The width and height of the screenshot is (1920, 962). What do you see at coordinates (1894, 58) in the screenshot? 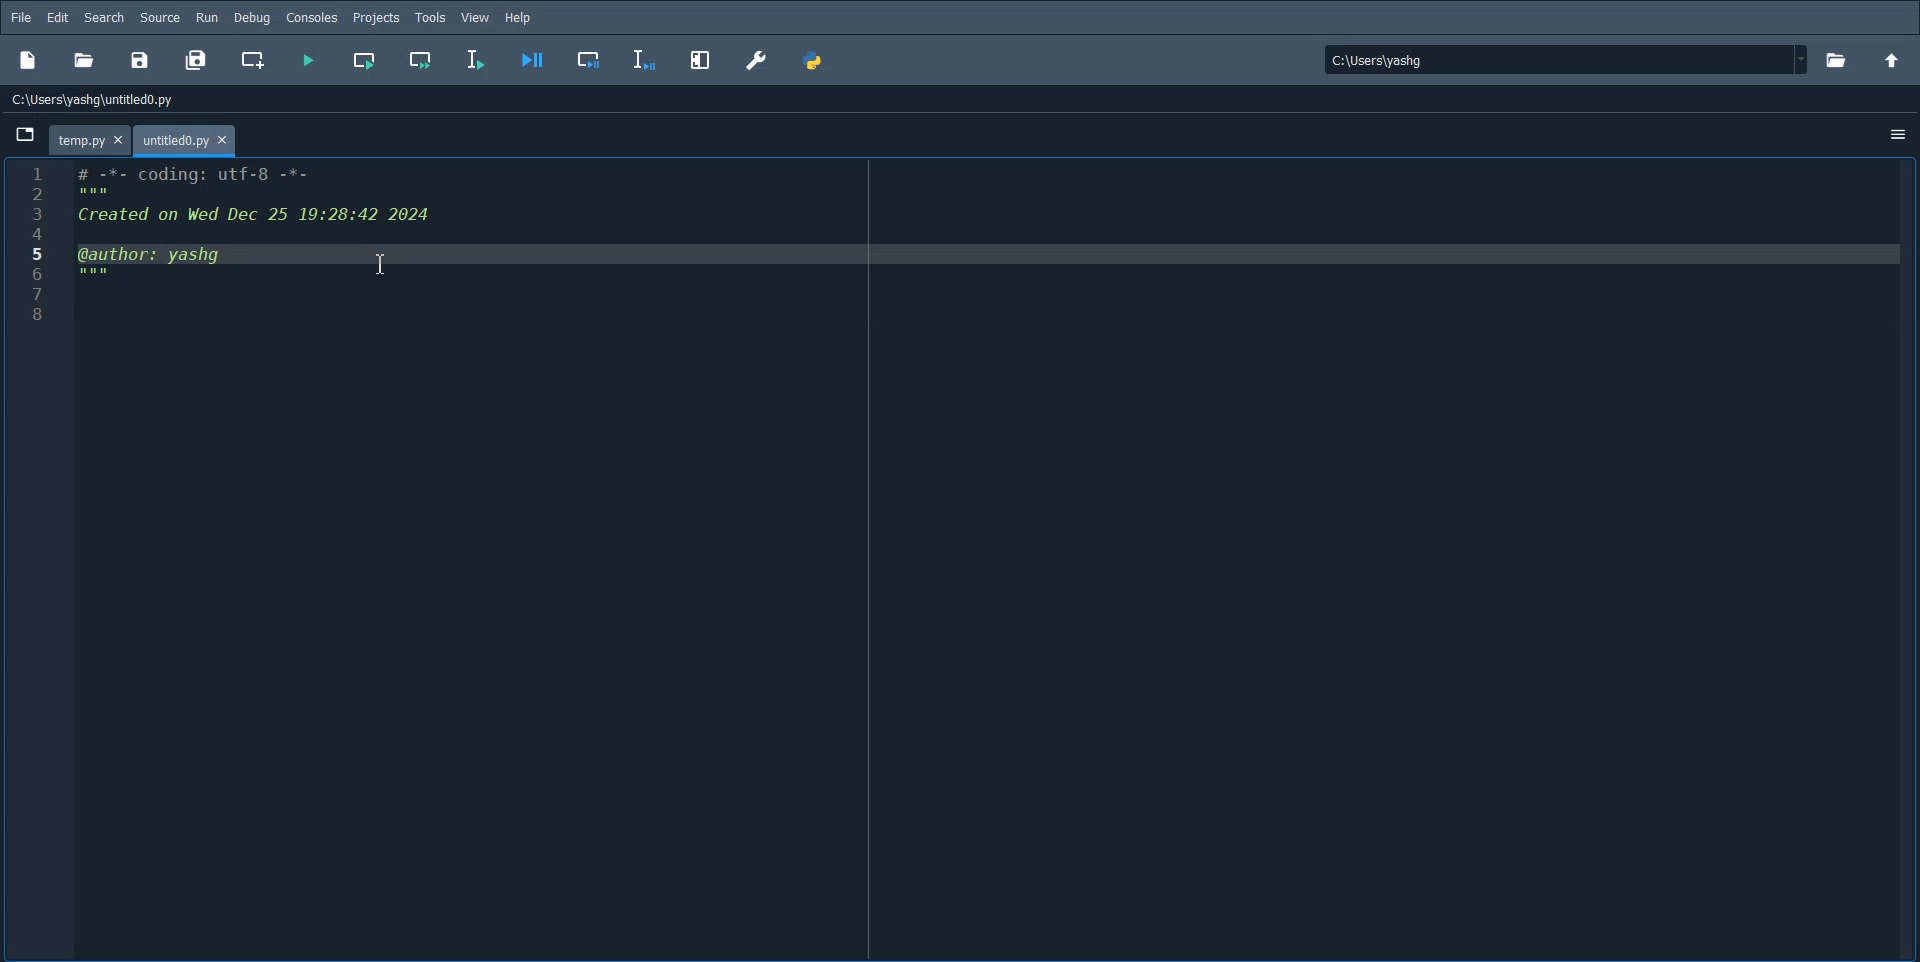
I see `Change the parent directory` at bounding box center [1894, 58].